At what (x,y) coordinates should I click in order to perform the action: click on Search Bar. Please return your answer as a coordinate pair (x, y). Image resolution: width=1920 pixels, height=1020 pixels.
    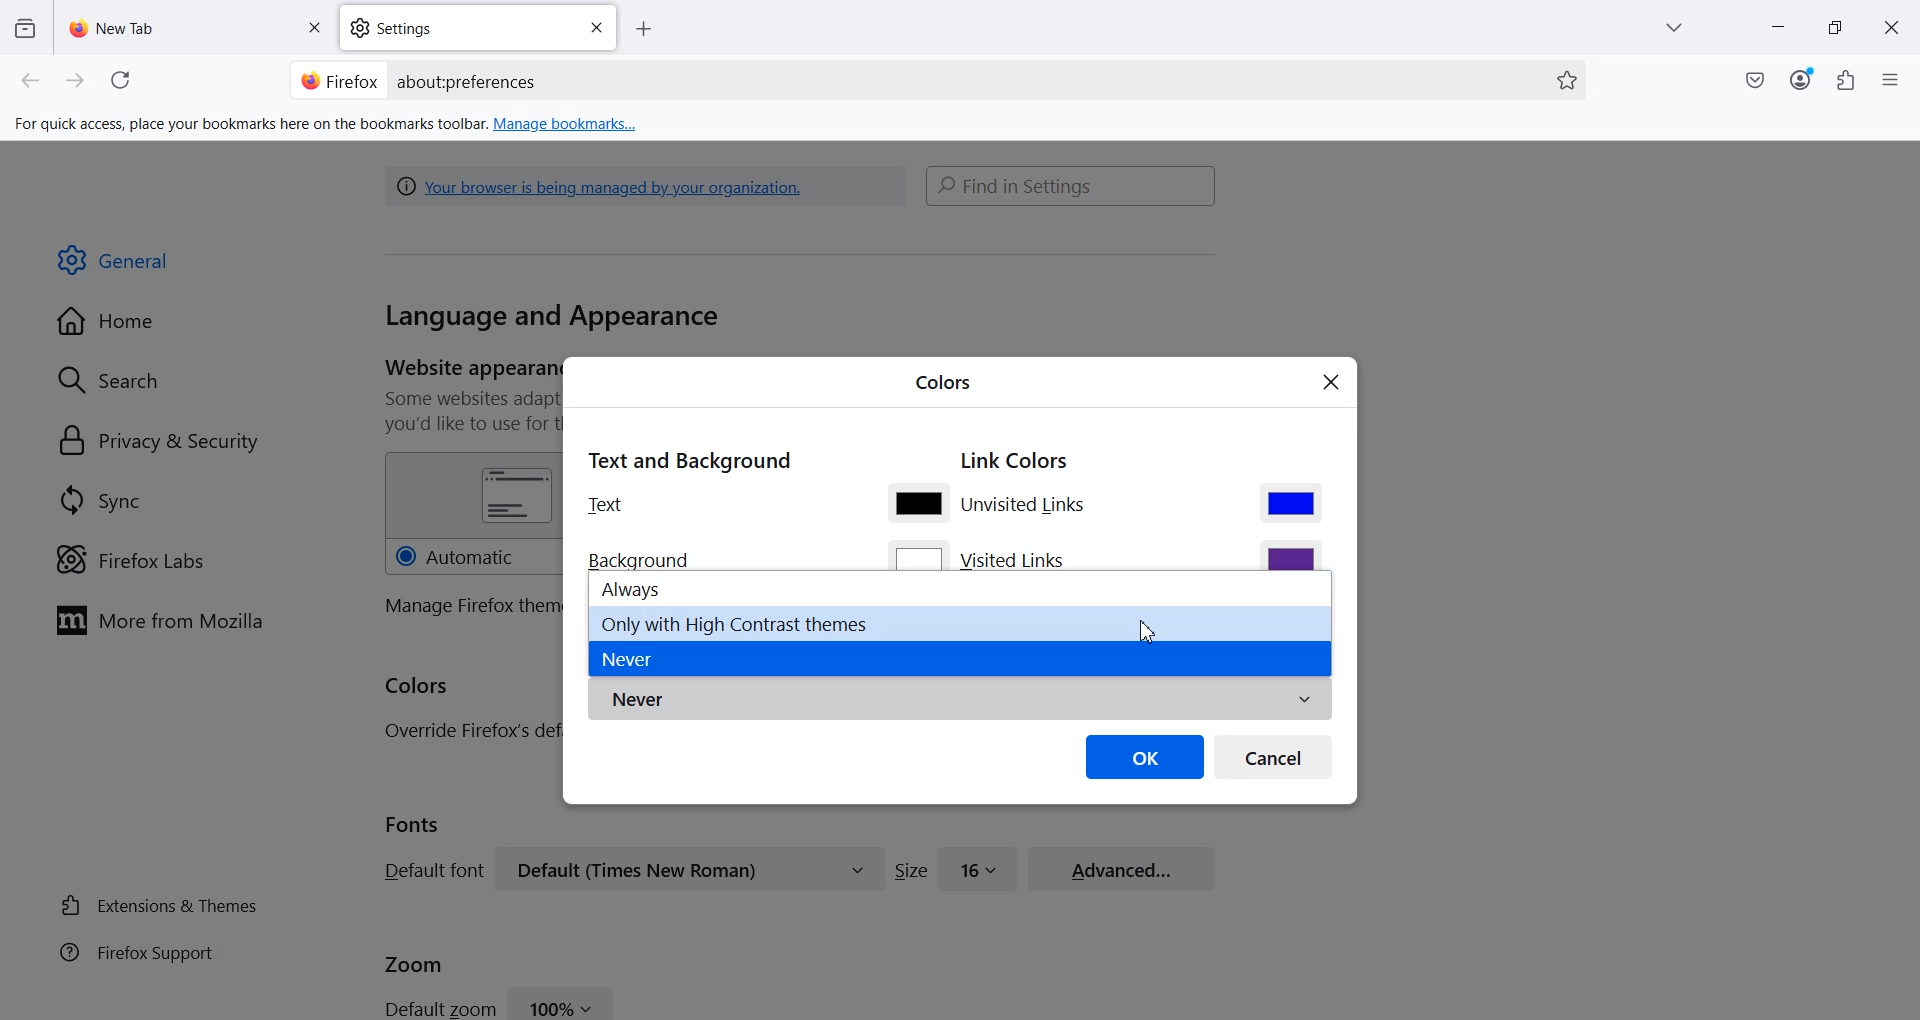
    Looking at the image, I should click on (934, 80).